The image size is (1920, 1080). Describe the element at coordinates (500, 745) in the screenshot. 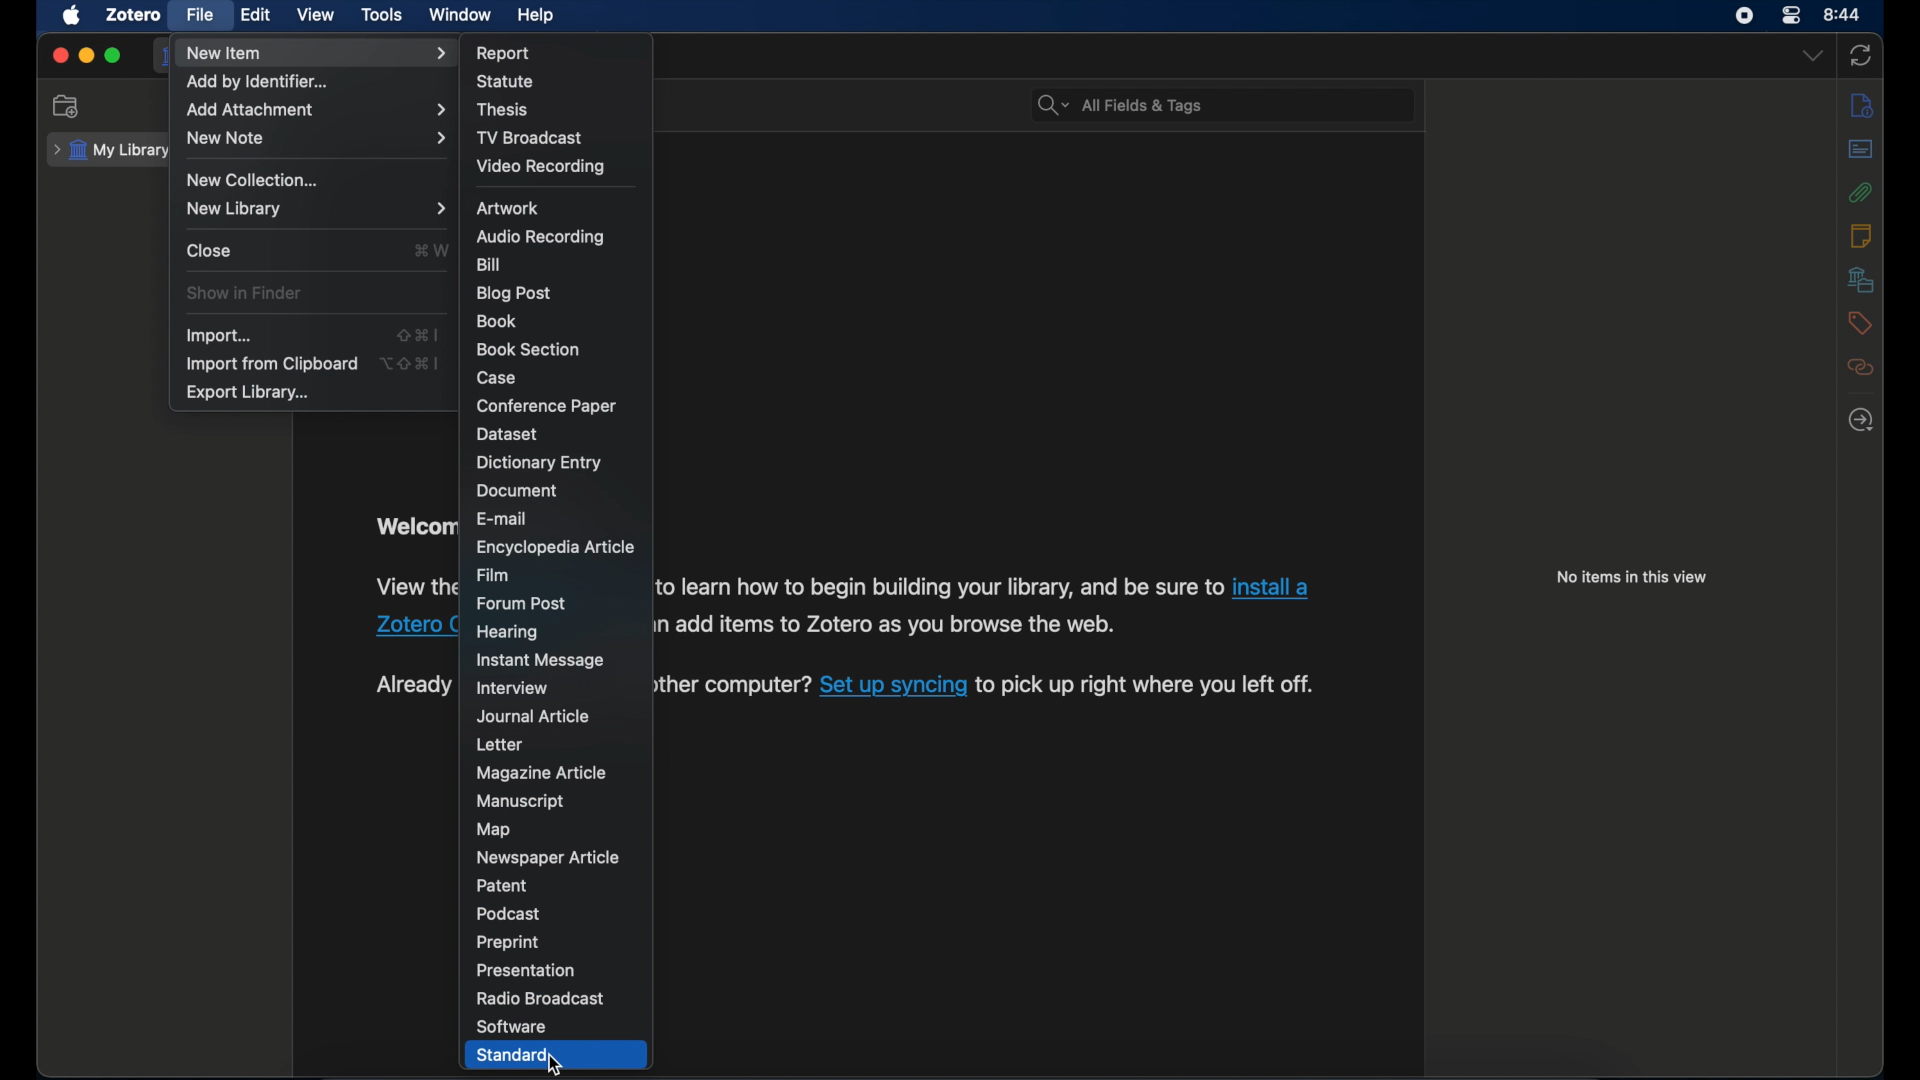

I see `letter` at that location.